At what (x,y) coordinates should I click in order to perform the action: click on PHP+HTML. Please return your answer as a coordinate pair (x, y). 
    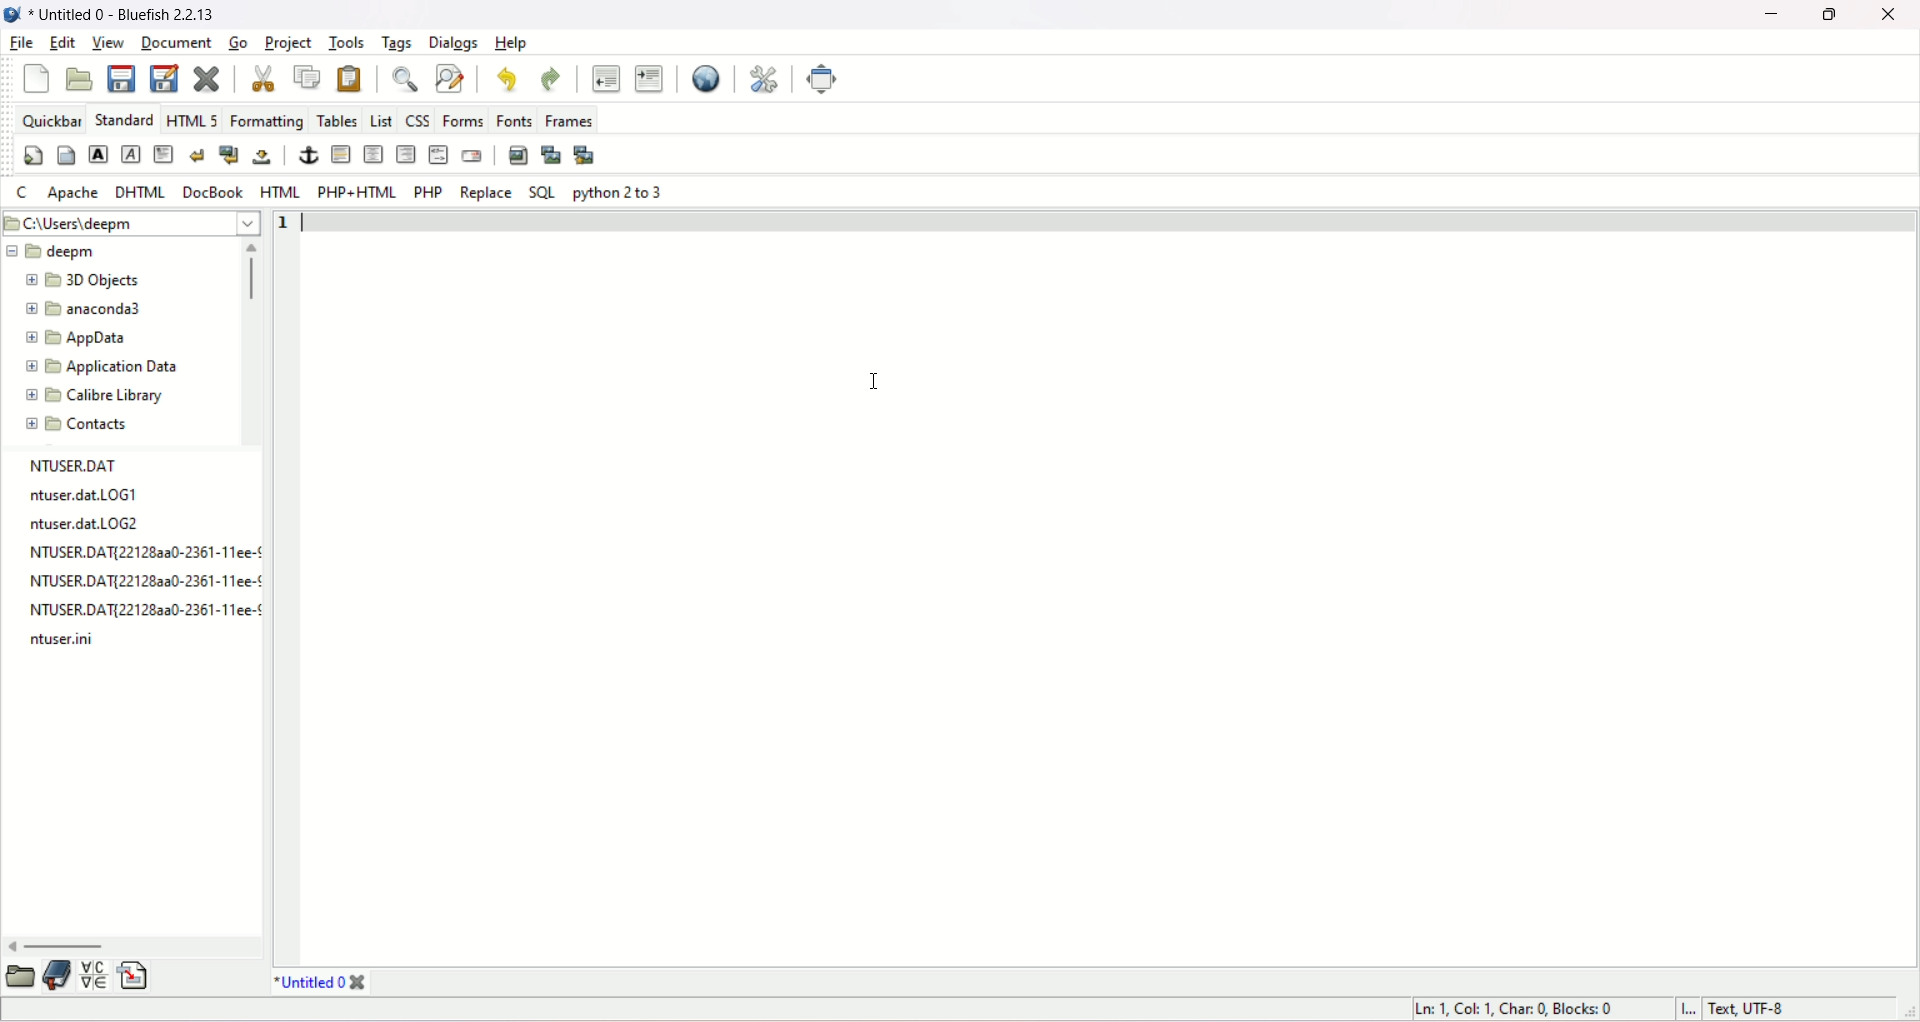
    Looking at the image, I should click on (355, 192).